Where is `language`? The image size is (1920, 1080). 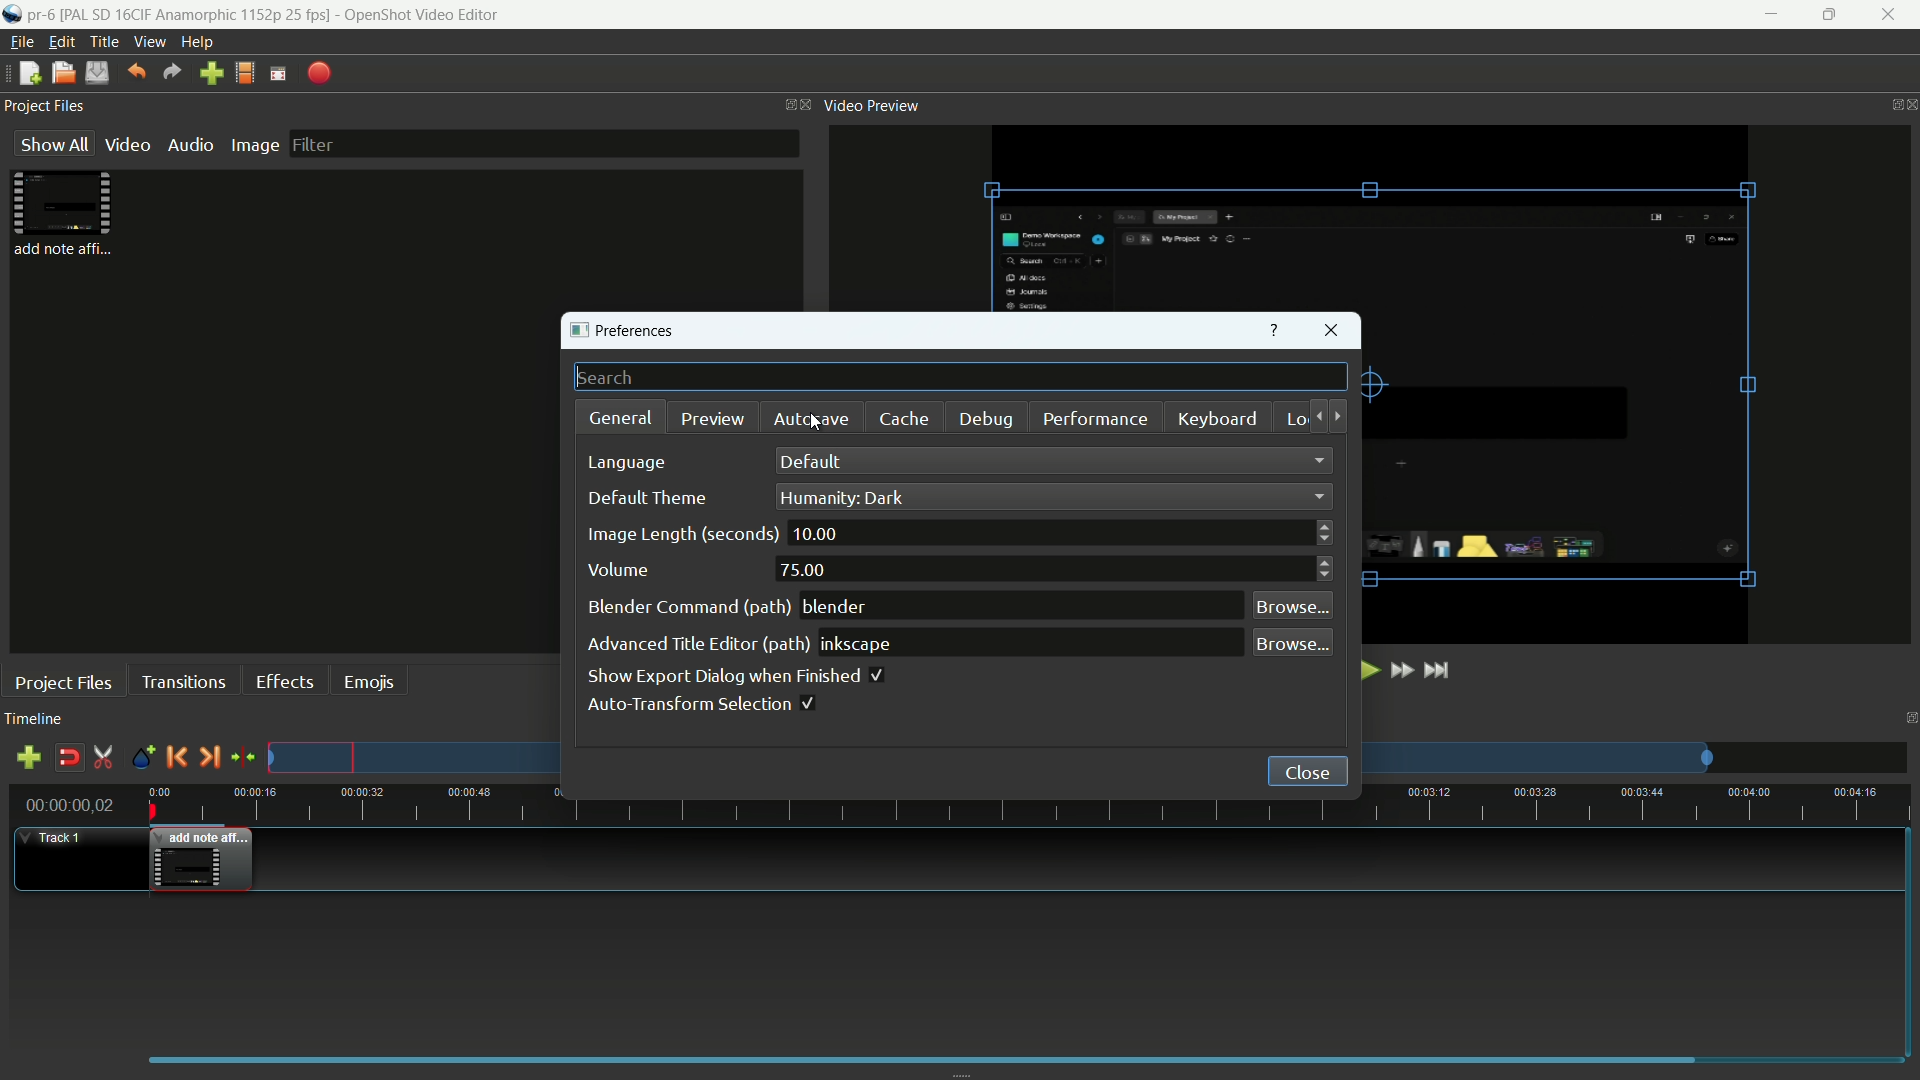 language is located at coordinates (626, 465).